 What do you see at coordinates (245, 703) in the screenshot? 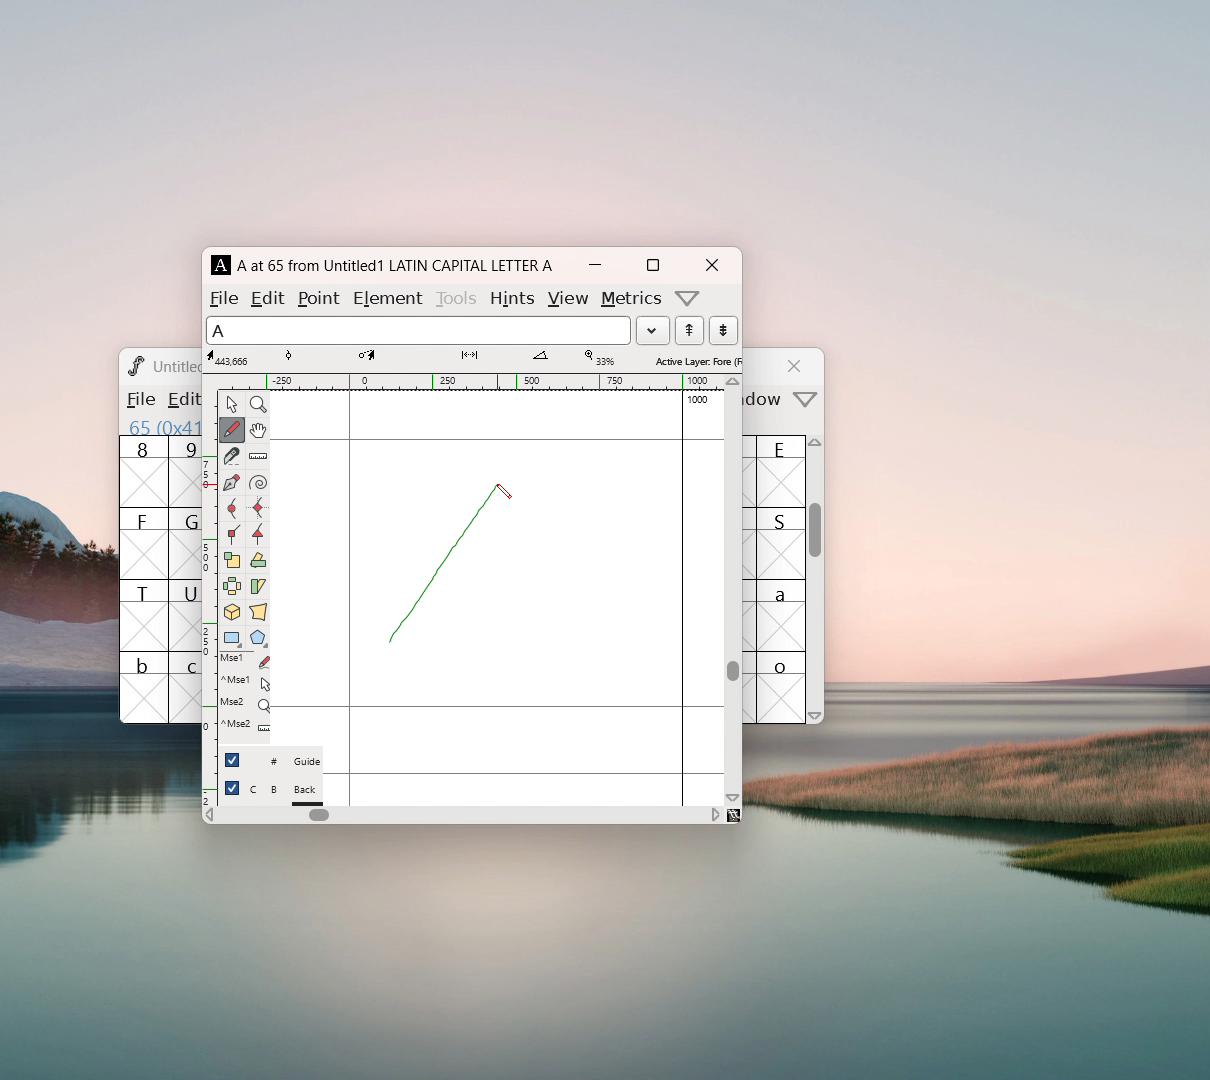
I see `Mse2` at bounding box center [245, 703].